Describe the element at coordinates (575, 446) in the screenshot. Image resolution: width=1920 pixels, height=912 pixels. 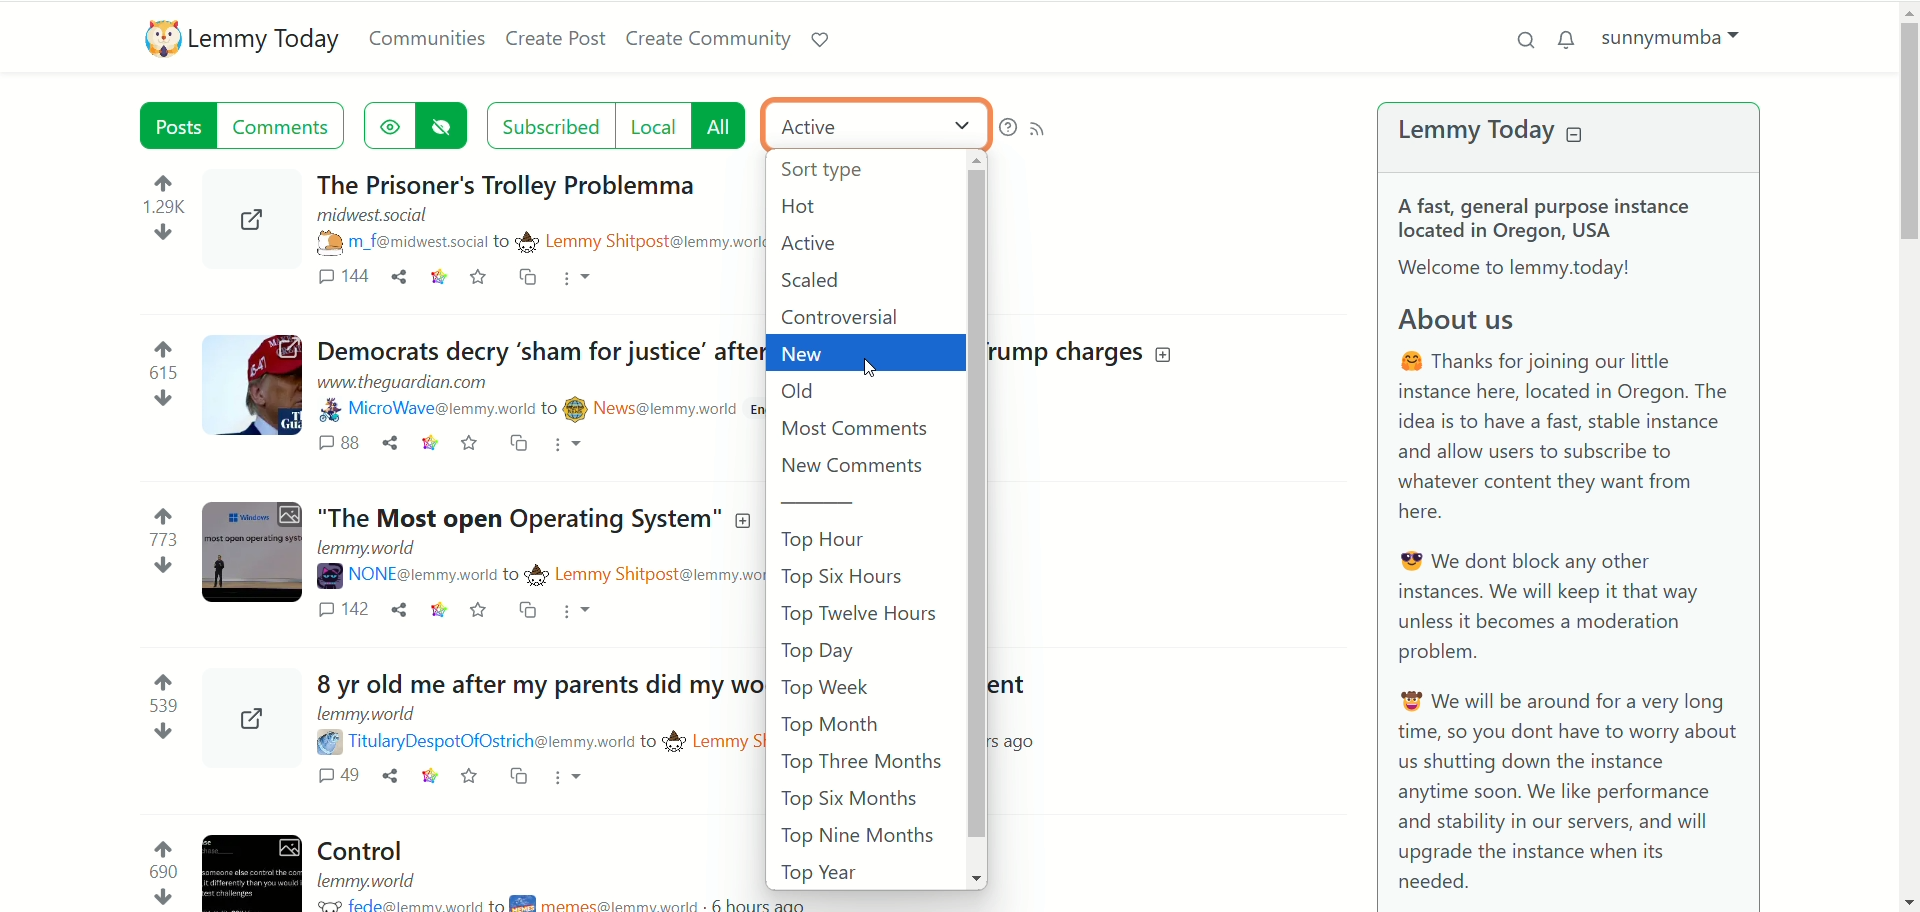
I see `more` at that location.